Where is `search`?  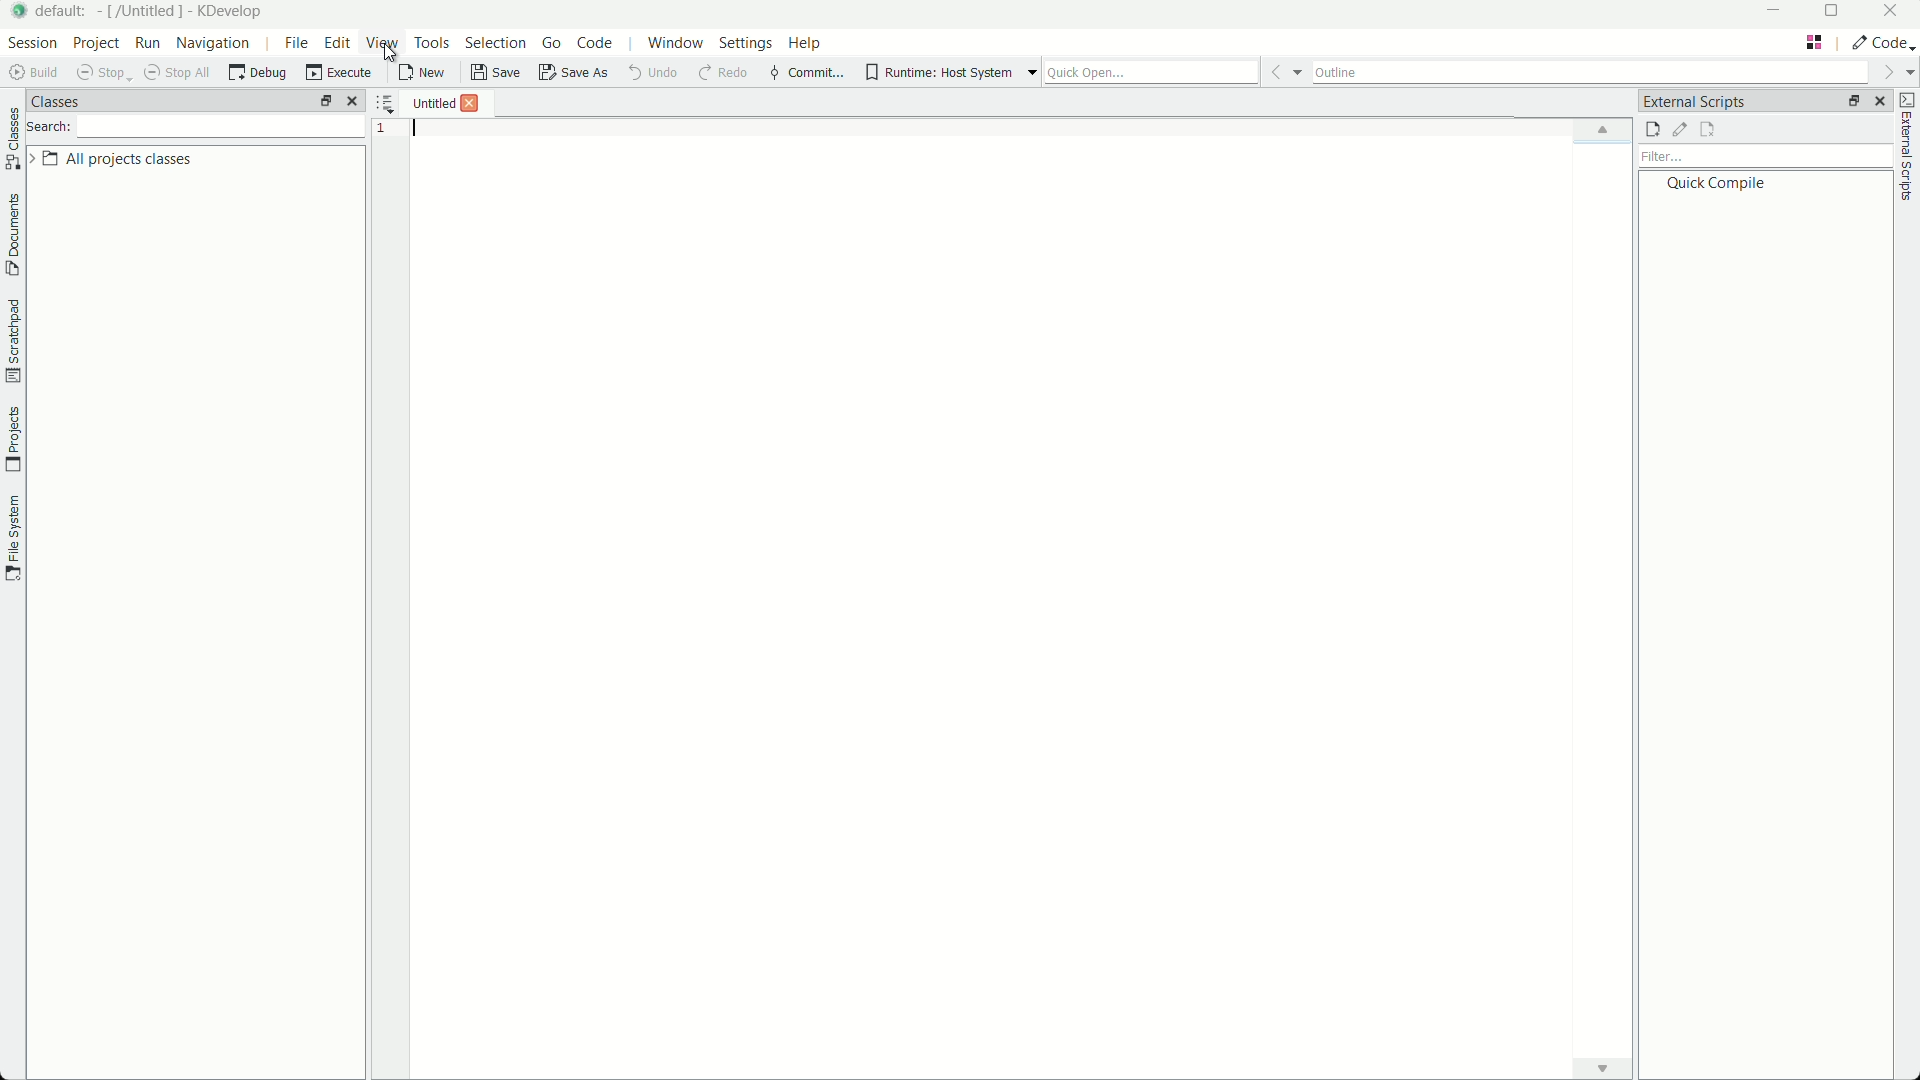 search is located at coordinates (194, 128).